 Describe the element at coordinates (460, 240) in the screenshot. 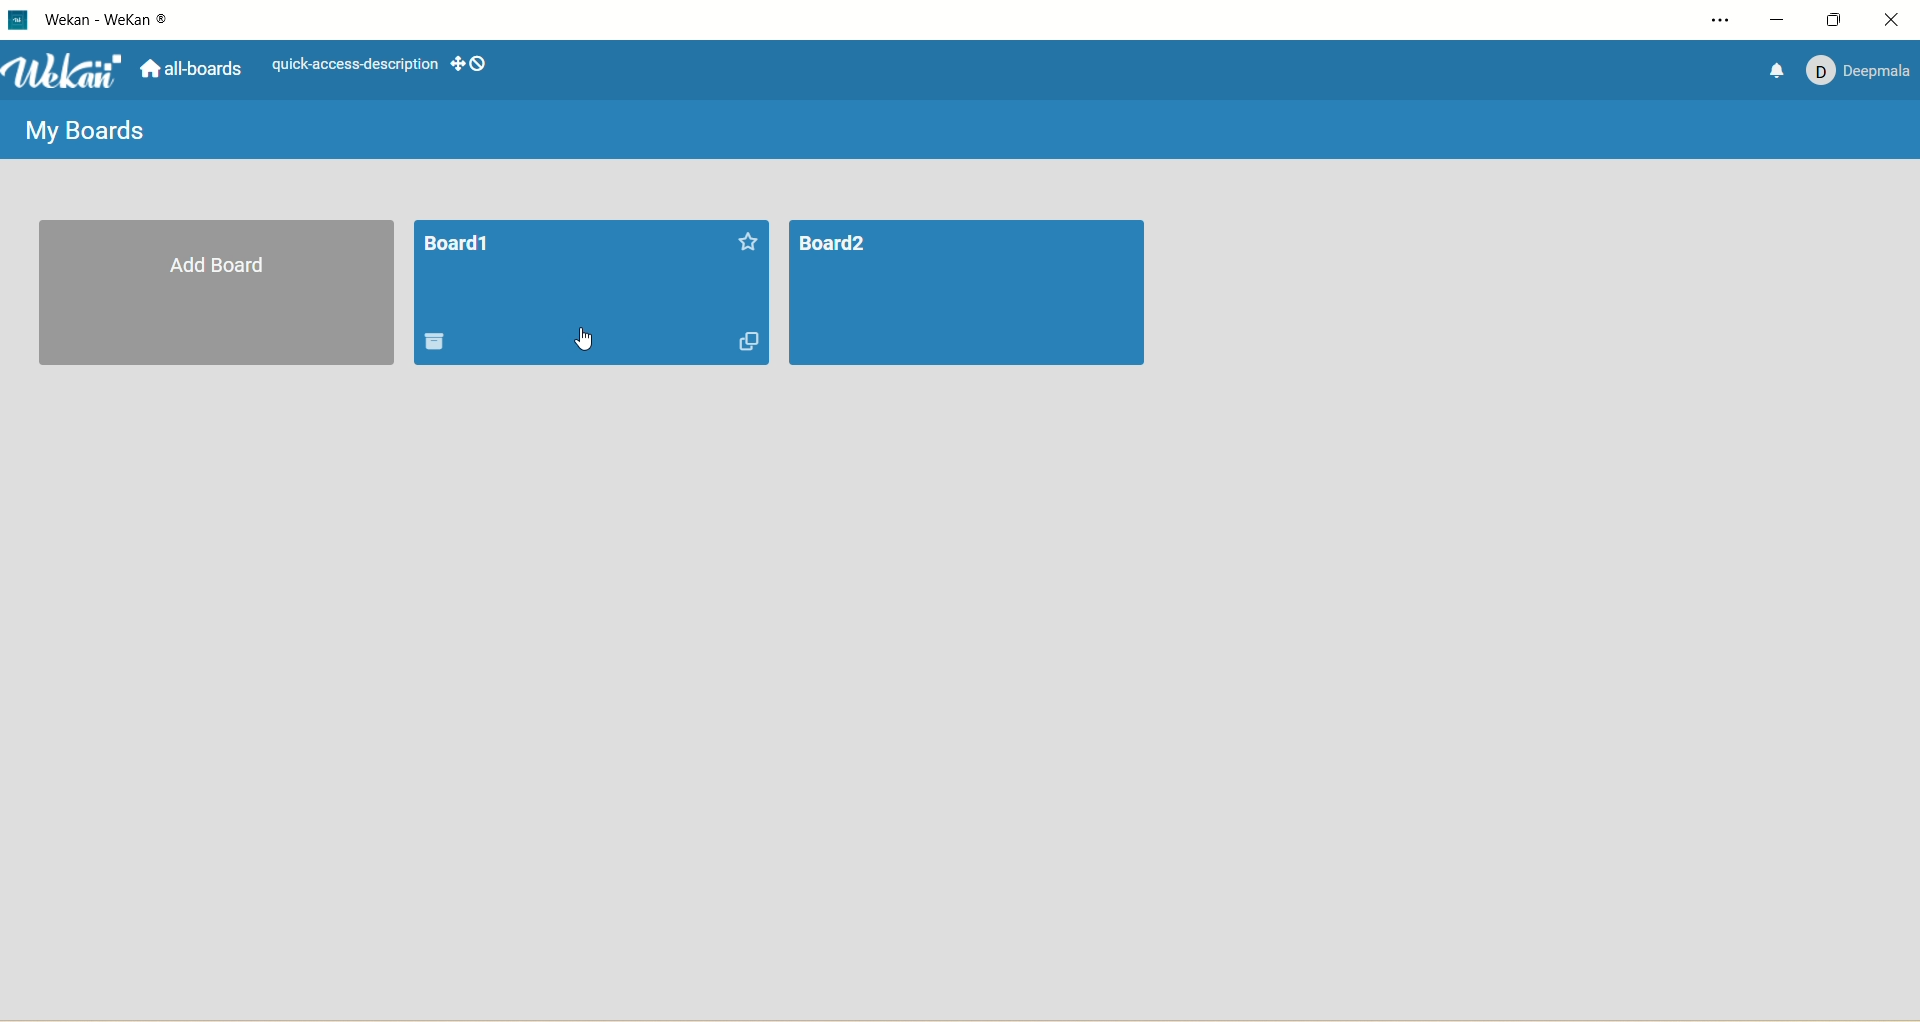

I see `title` at that location.